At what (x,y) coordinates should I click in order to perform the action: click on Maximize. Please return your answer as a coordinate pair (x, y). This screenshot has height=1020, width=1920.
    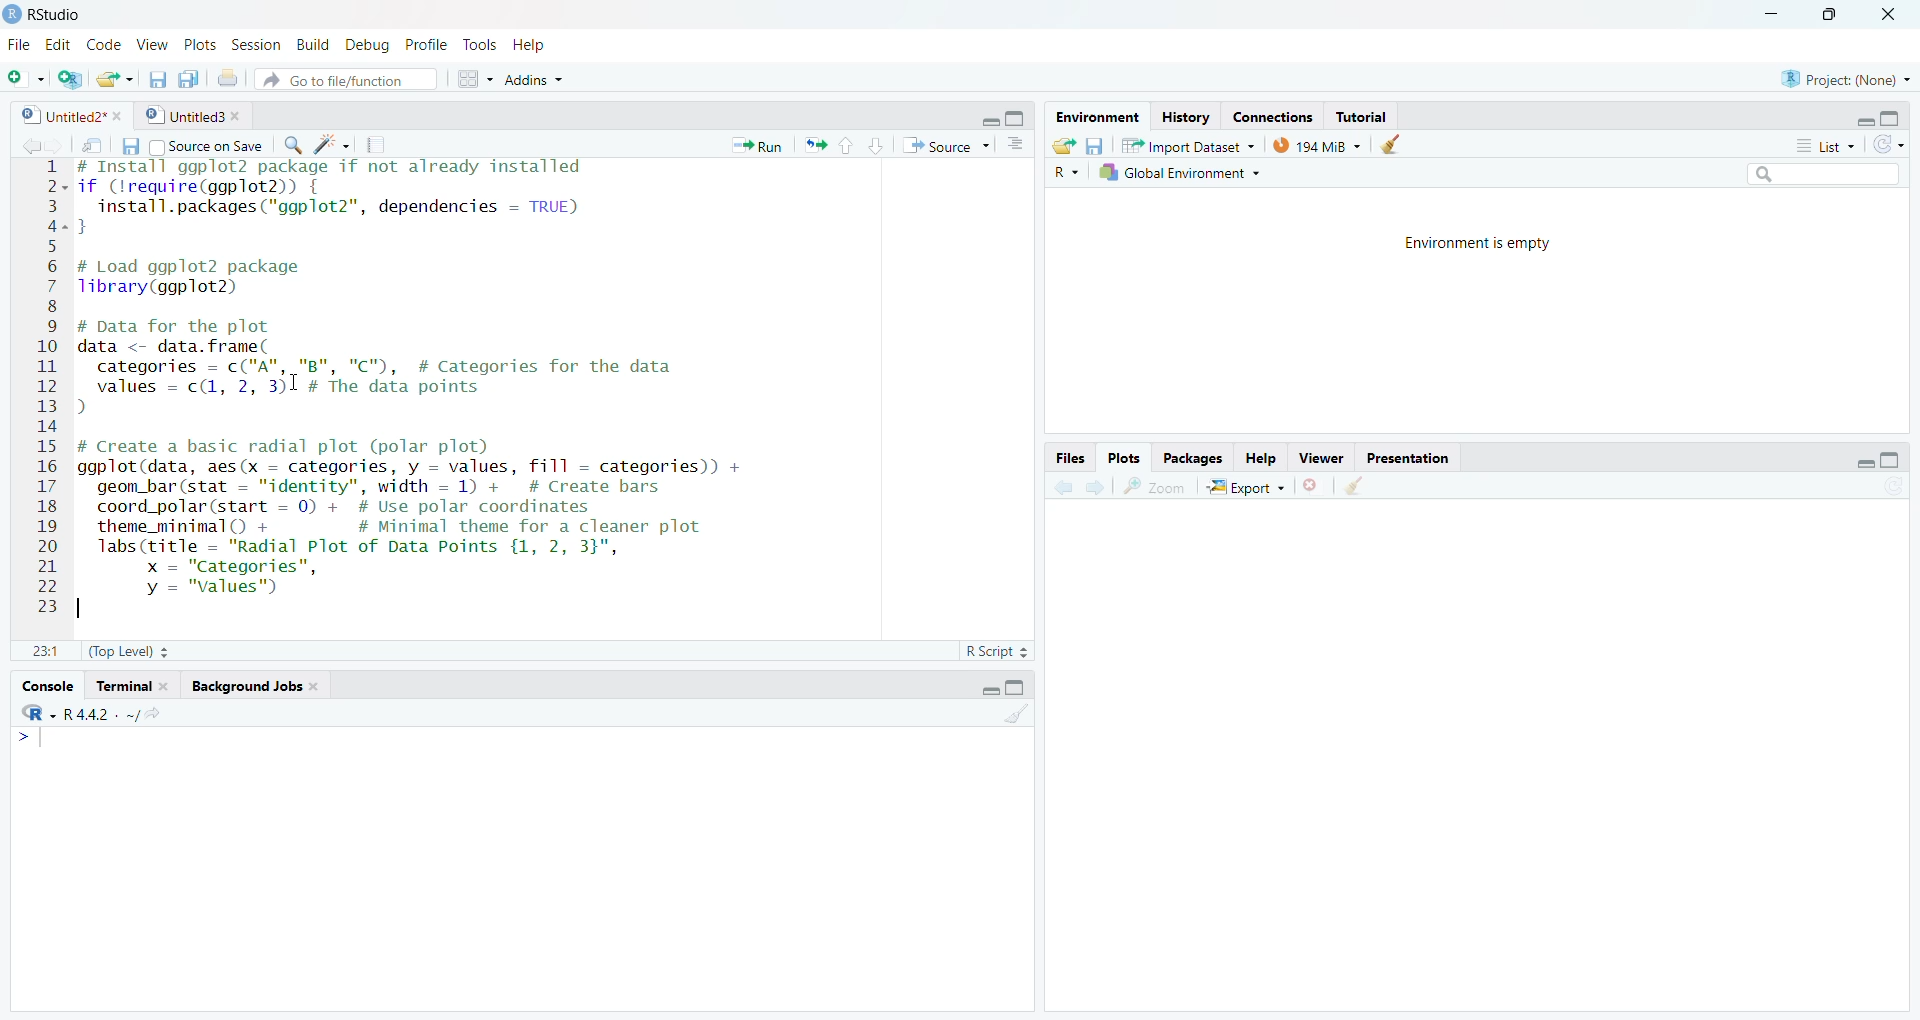
    Looking at the image, I should click on (1895, 117).